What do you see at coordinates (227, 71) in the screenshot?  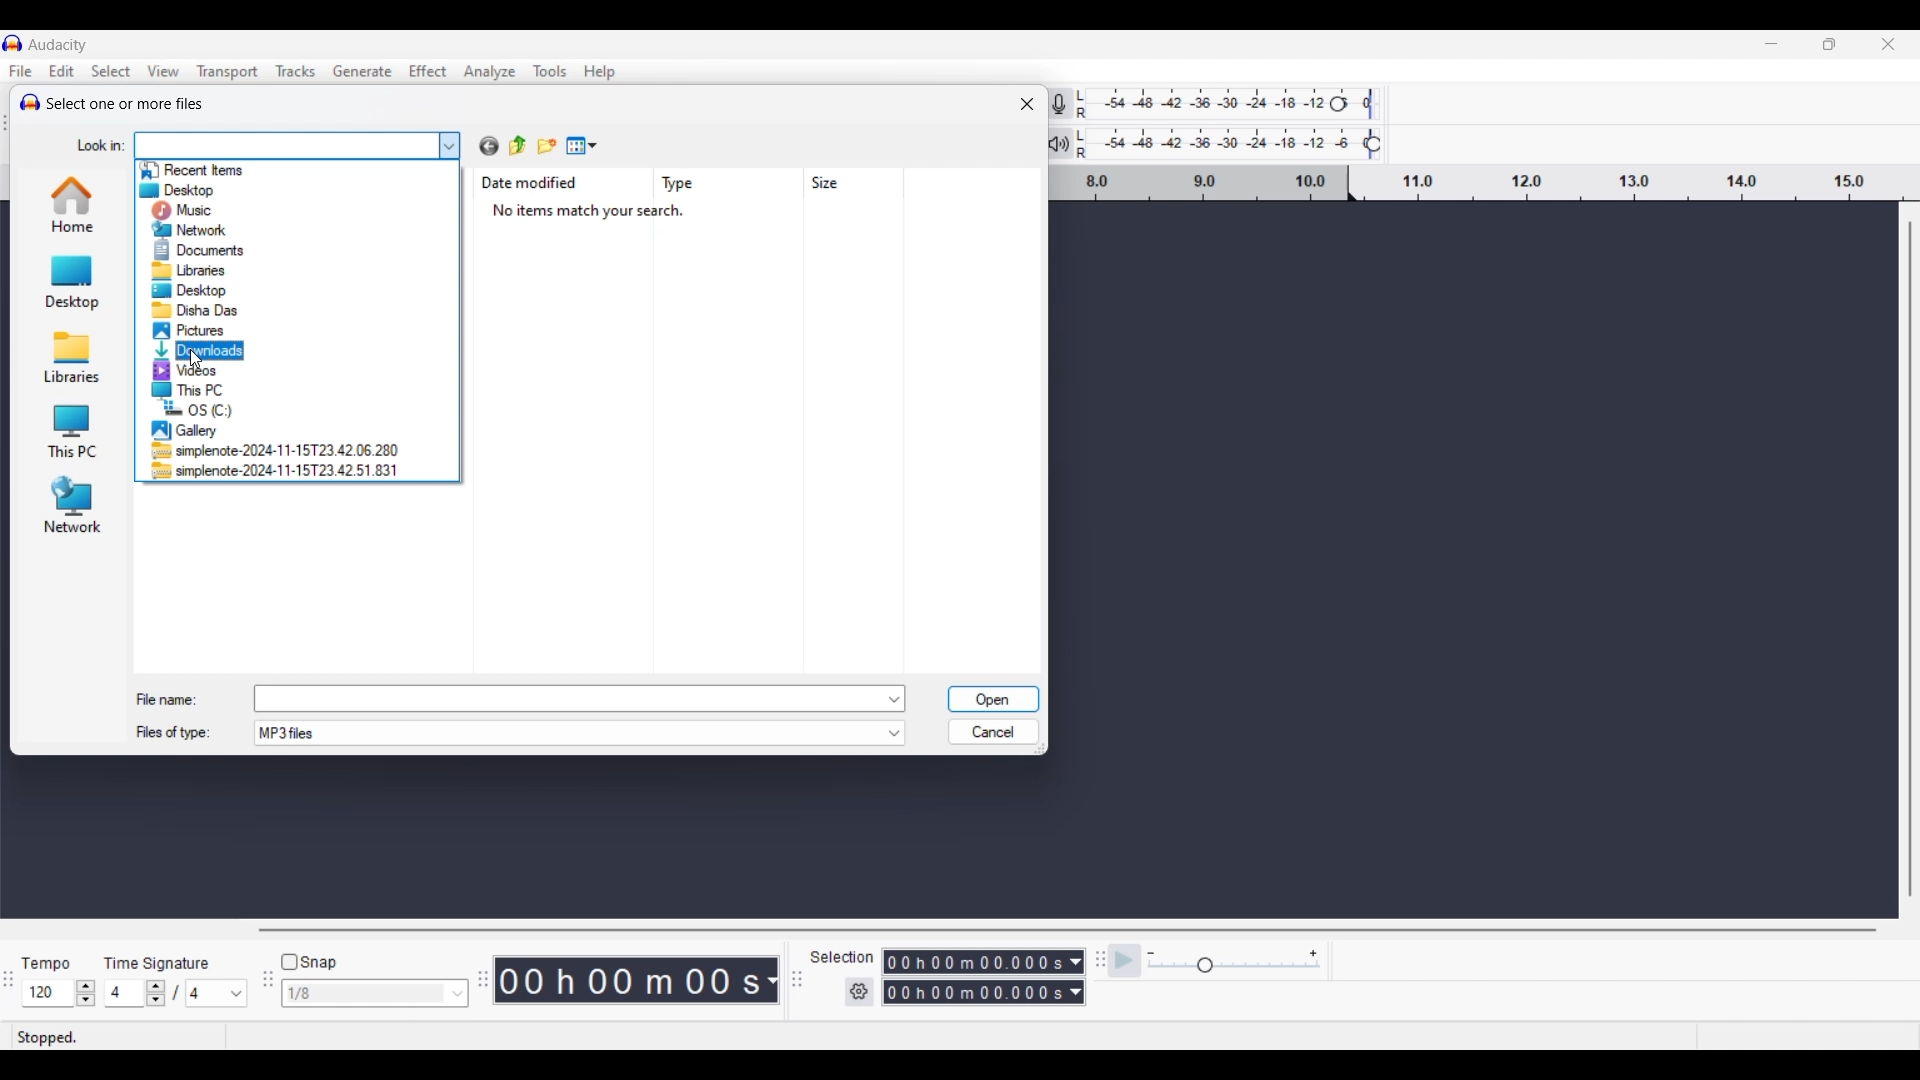 I see `Transport menu` at bounding box center [227, 71].